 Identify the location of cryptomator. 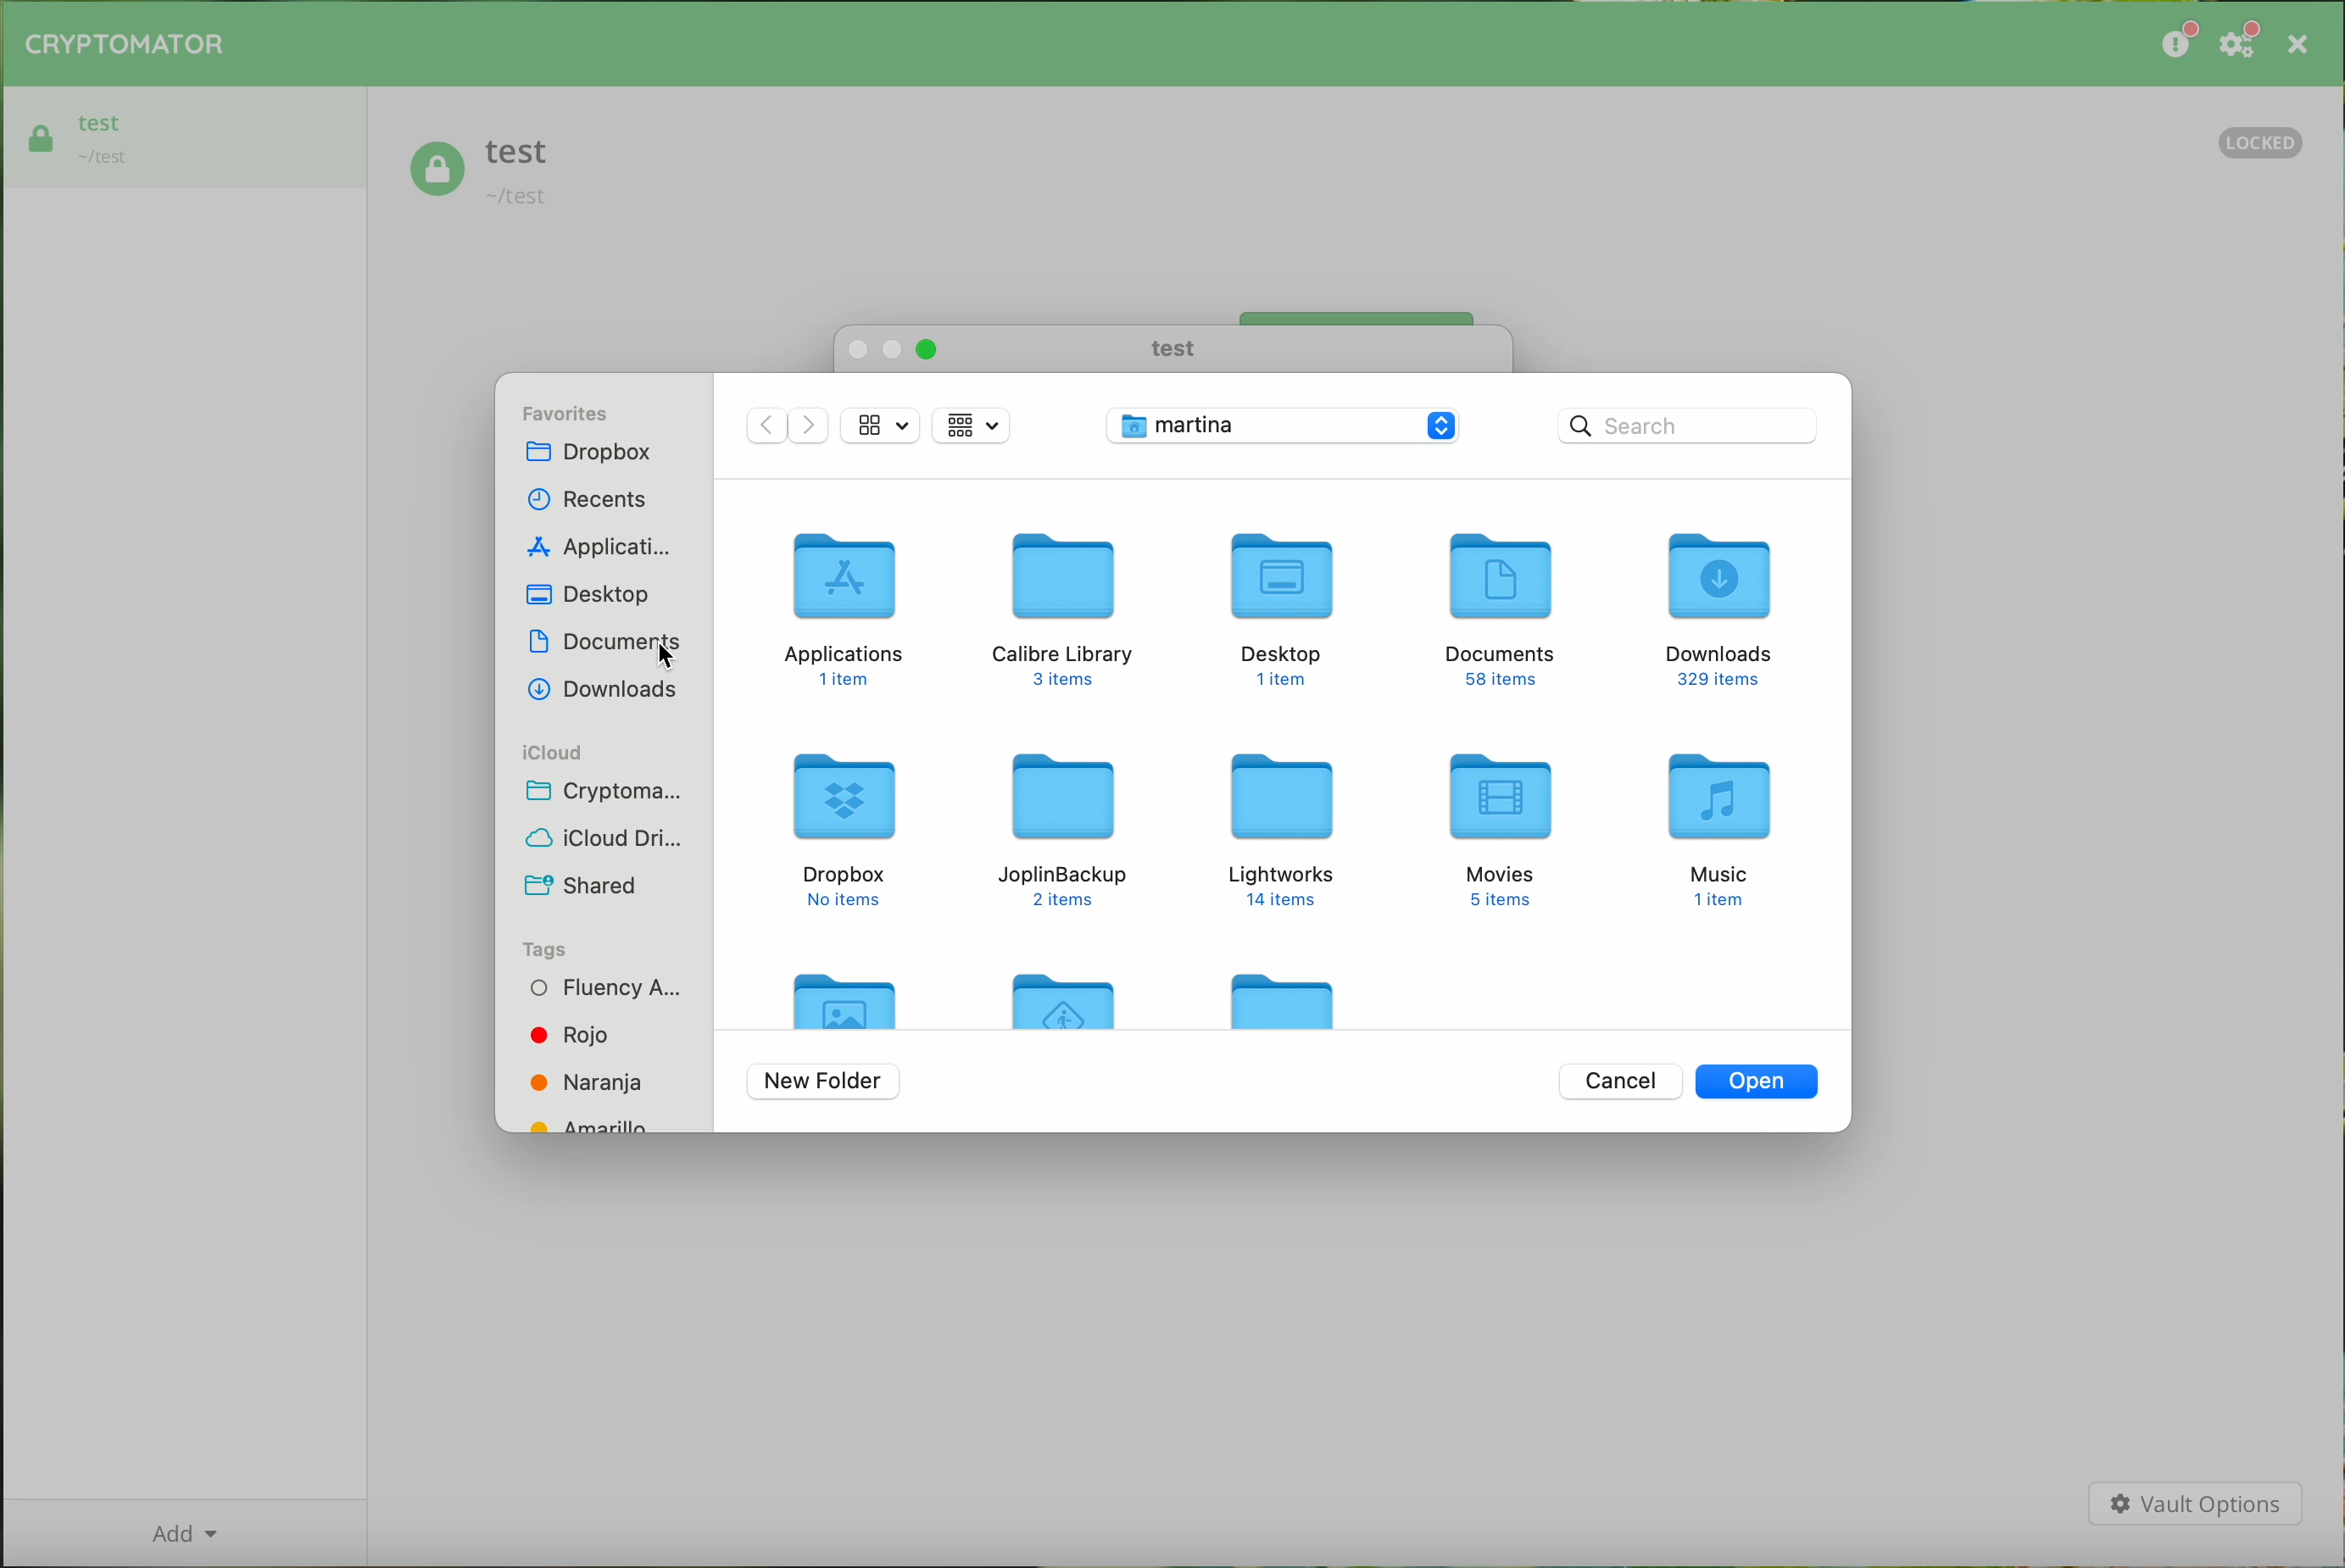
(126, 45).